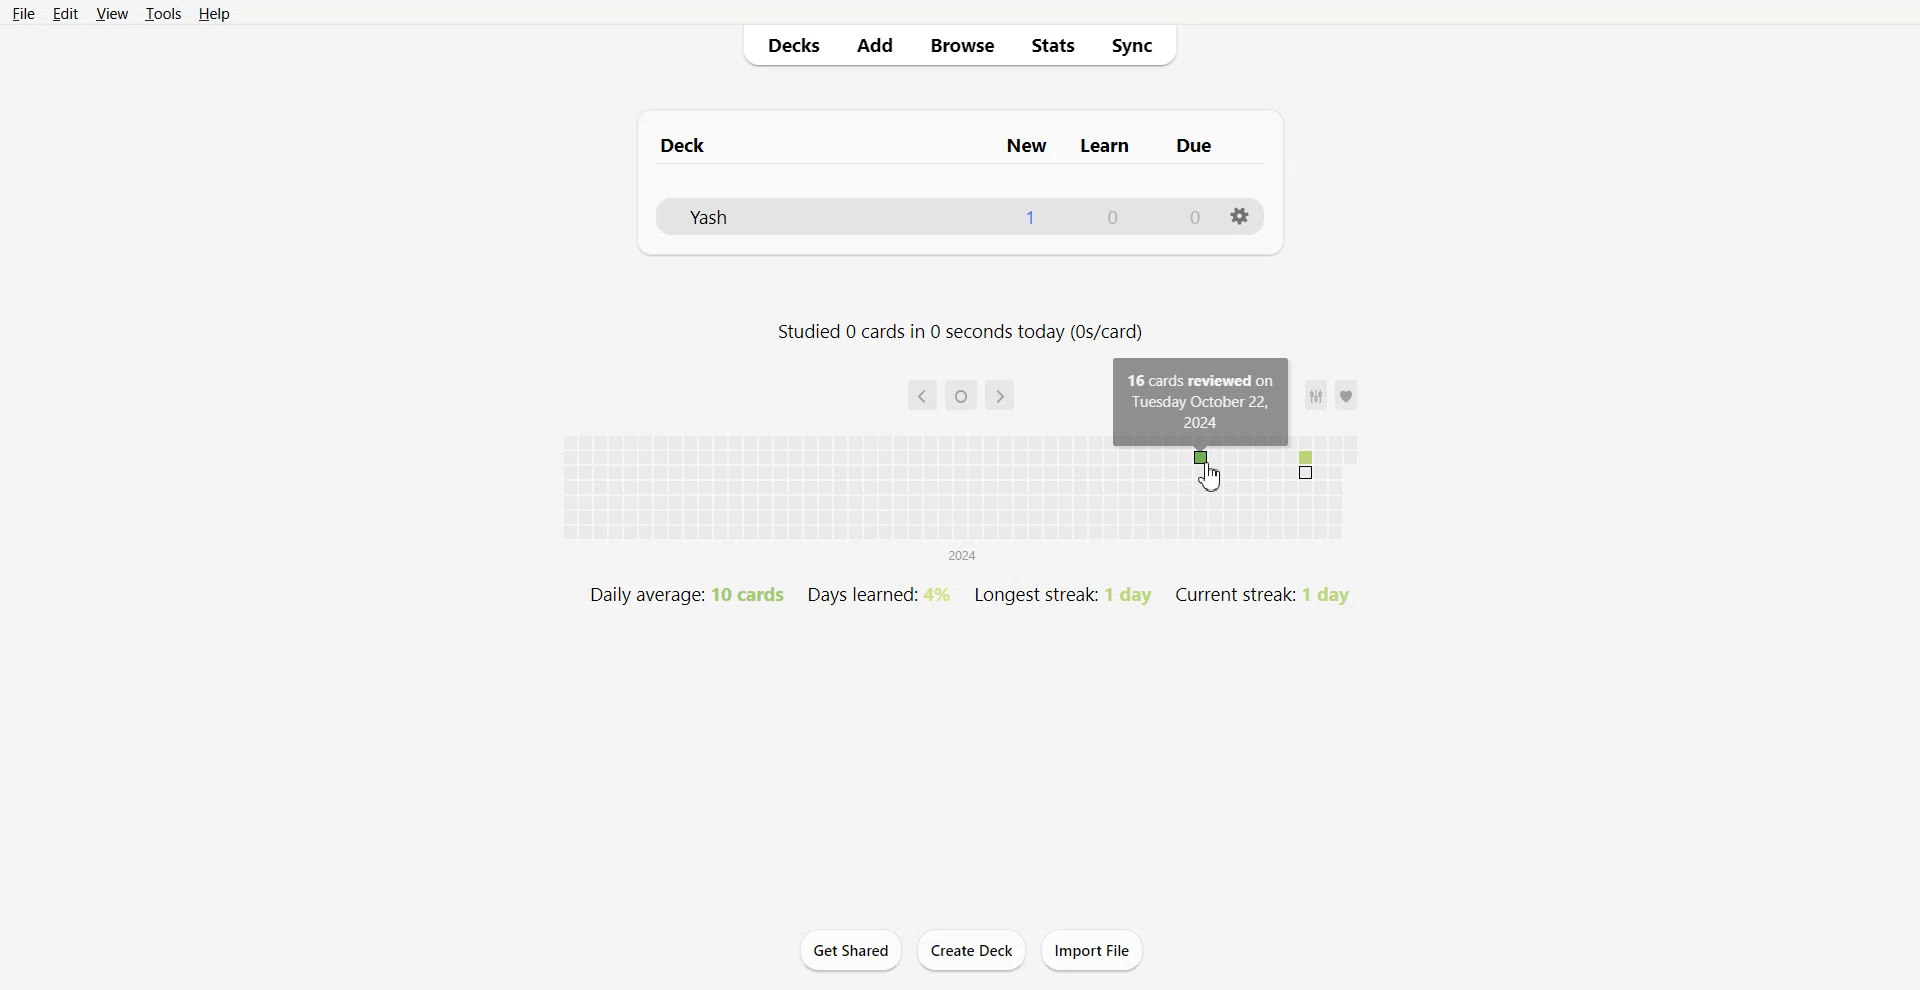  Describe the element at coordinates (1142, 45) in the screenshot. I see `Sync` at that location.